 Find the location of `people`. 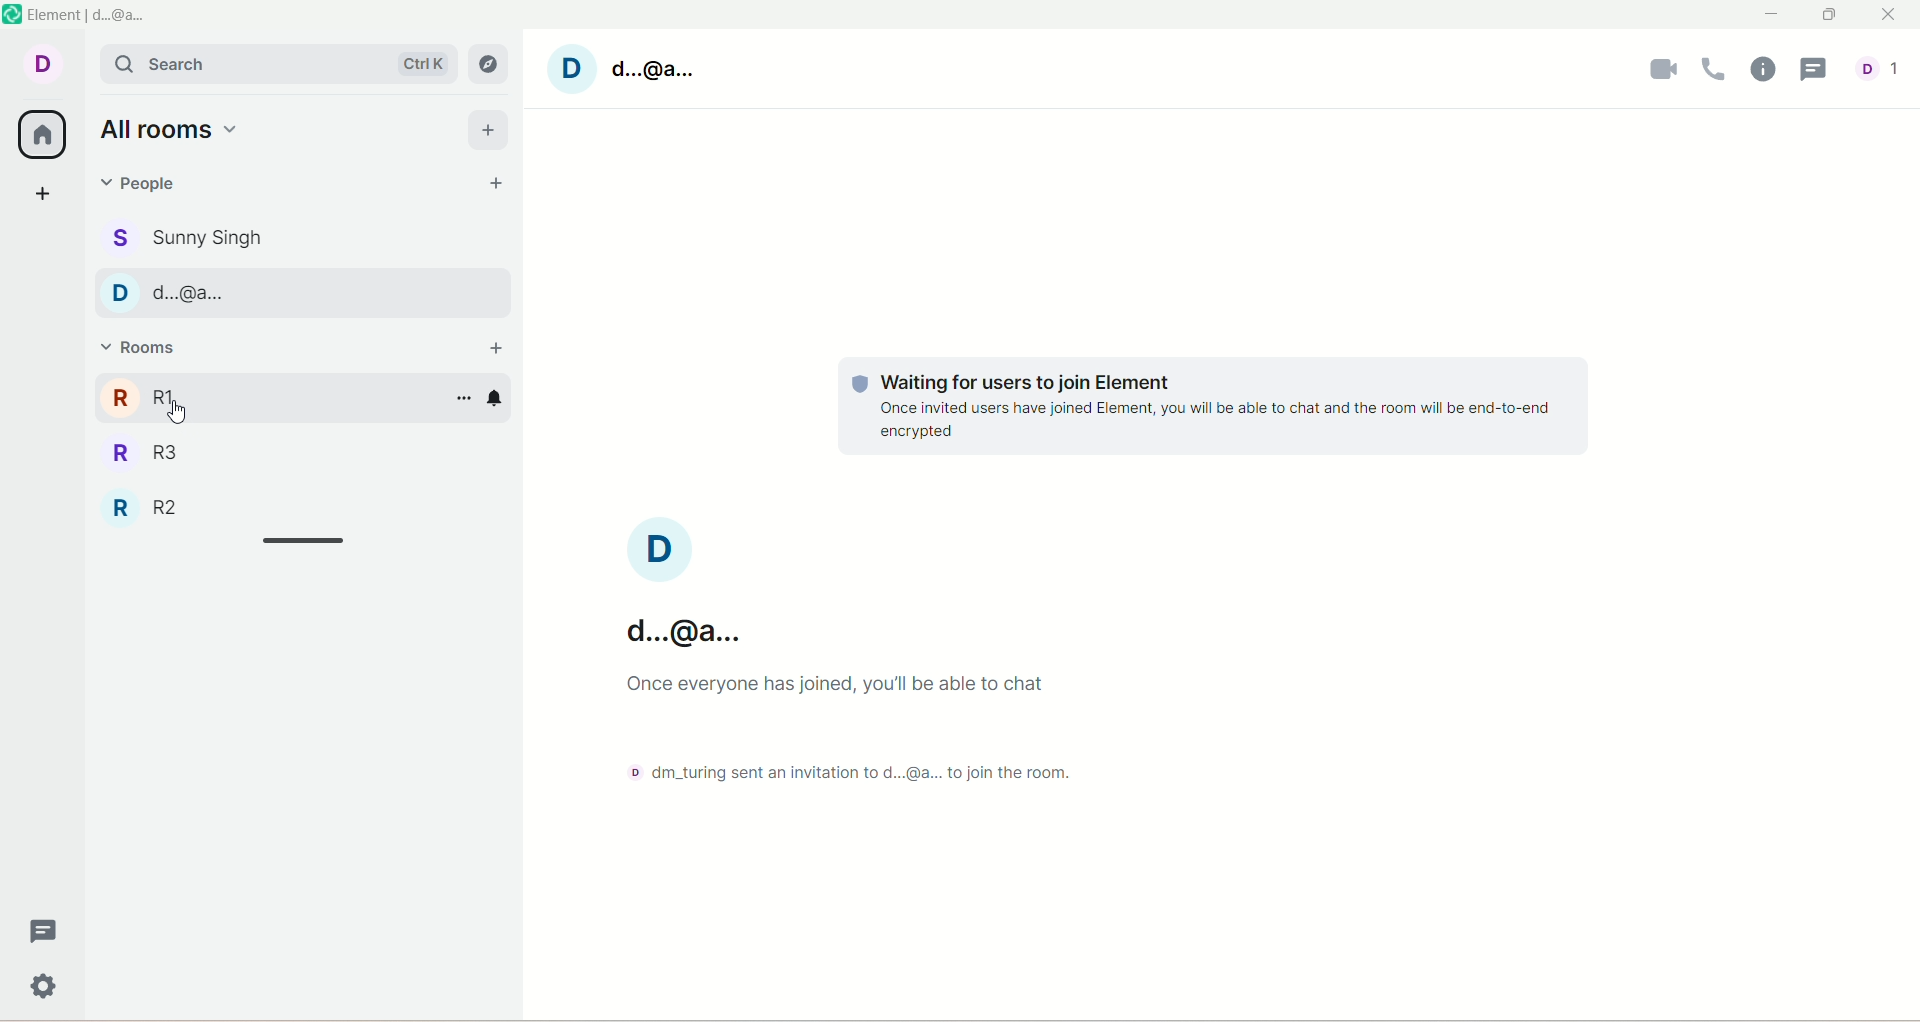

people is located at coordinates (195, 292).